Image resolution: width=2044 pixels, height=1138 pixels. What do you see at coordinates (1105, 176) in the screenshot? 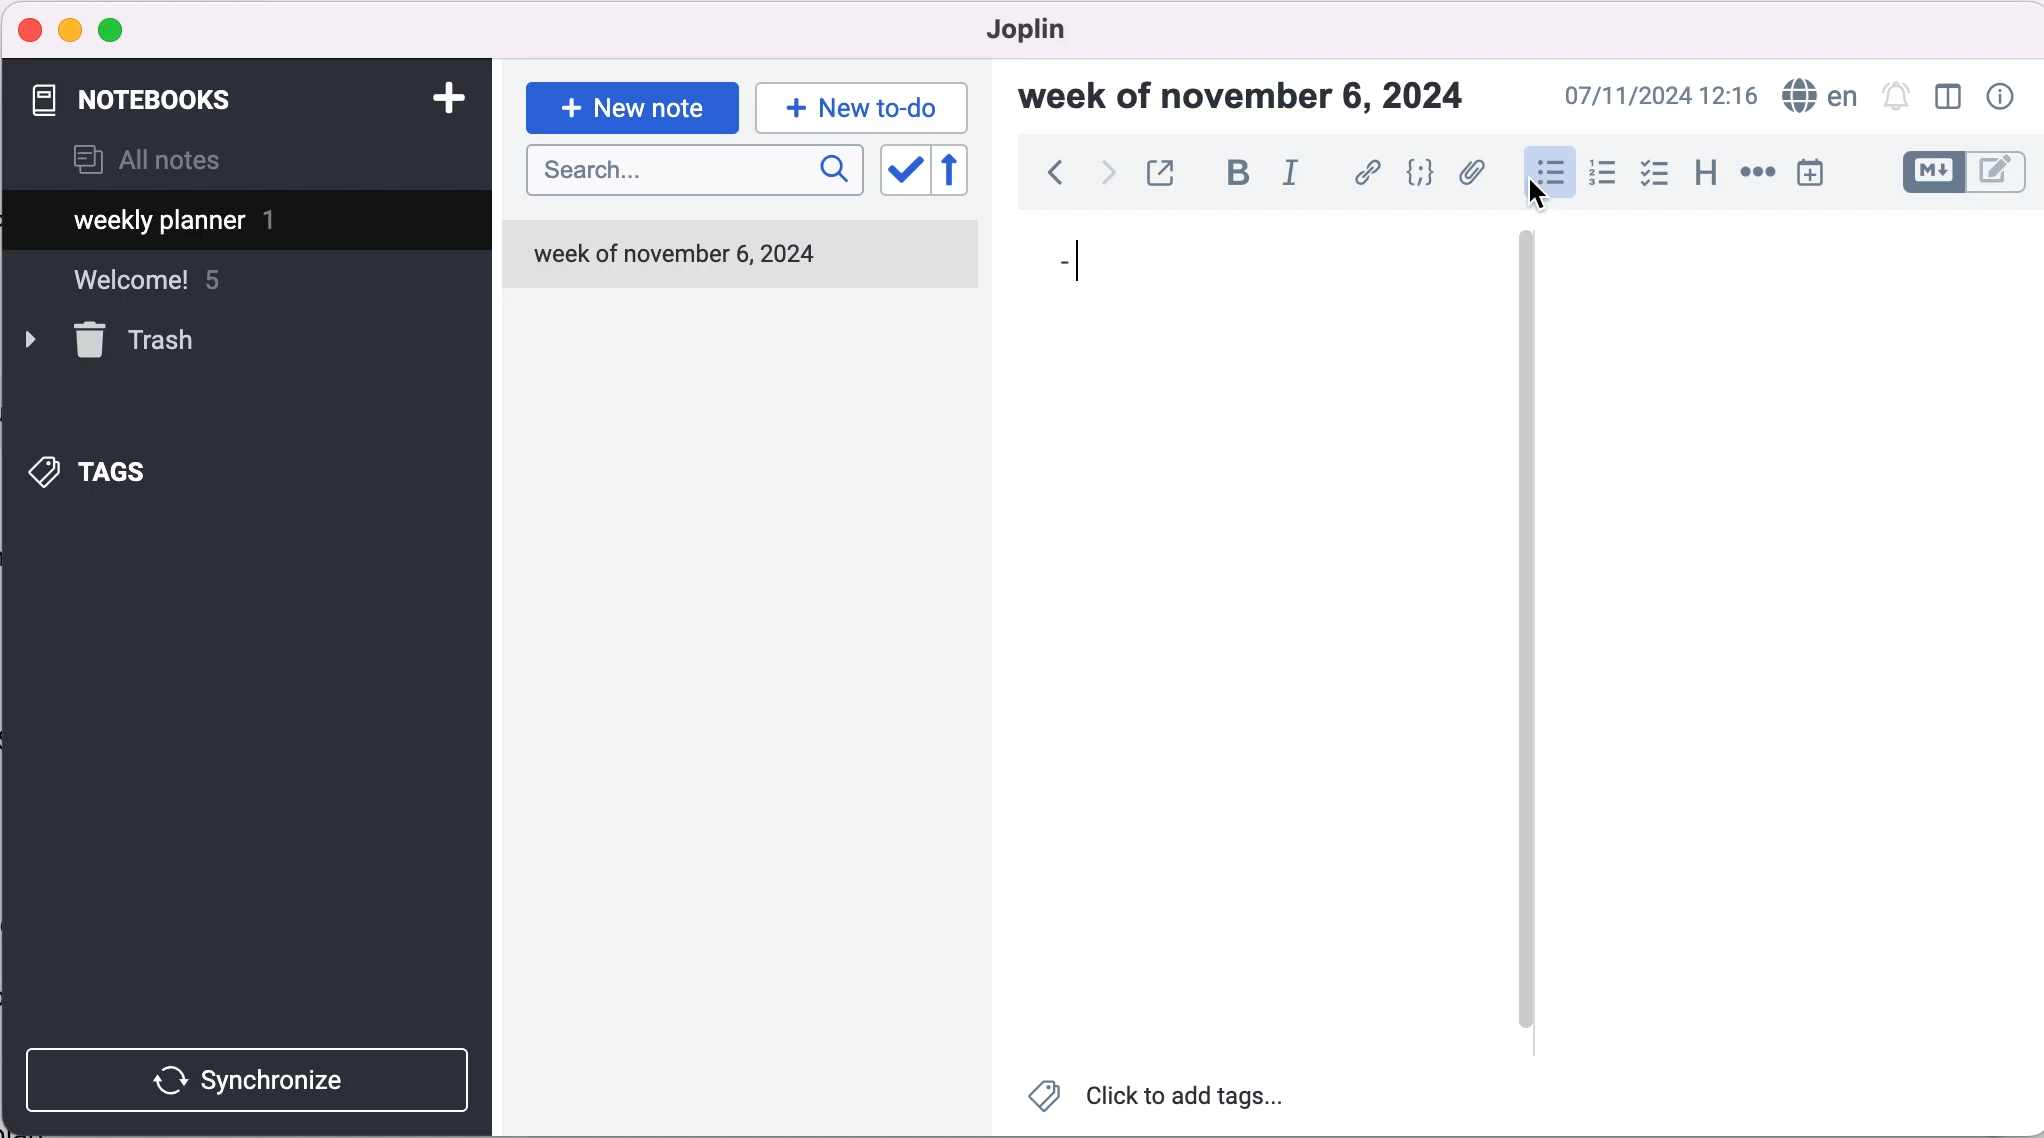
I see `forward` at bounding box center [1105, 176].